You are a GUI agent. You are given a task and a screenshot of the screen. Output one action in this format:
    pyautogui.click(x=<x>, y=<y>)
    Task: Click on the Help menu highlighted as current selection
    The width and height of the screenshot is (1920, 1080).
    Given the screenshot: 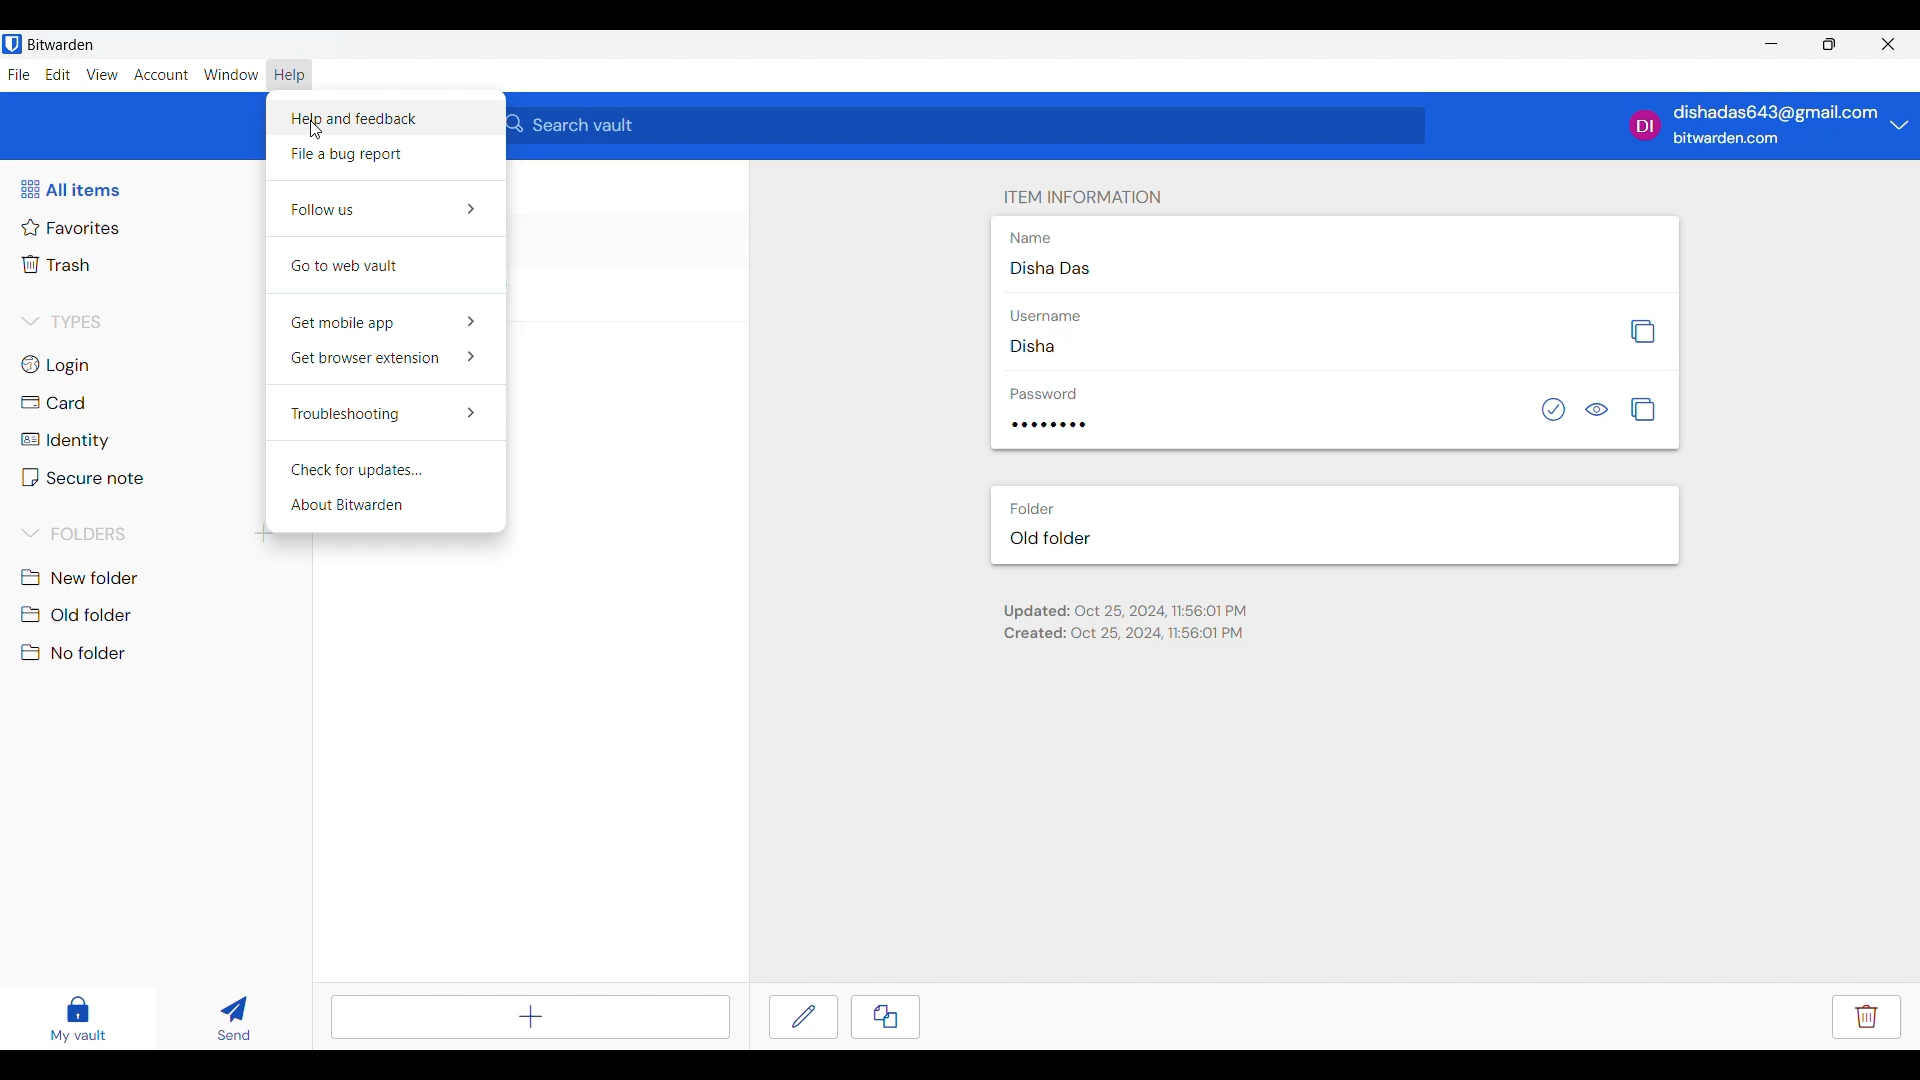 What is the action you would take?
    pyautogui.click(x=290, y=74)
    